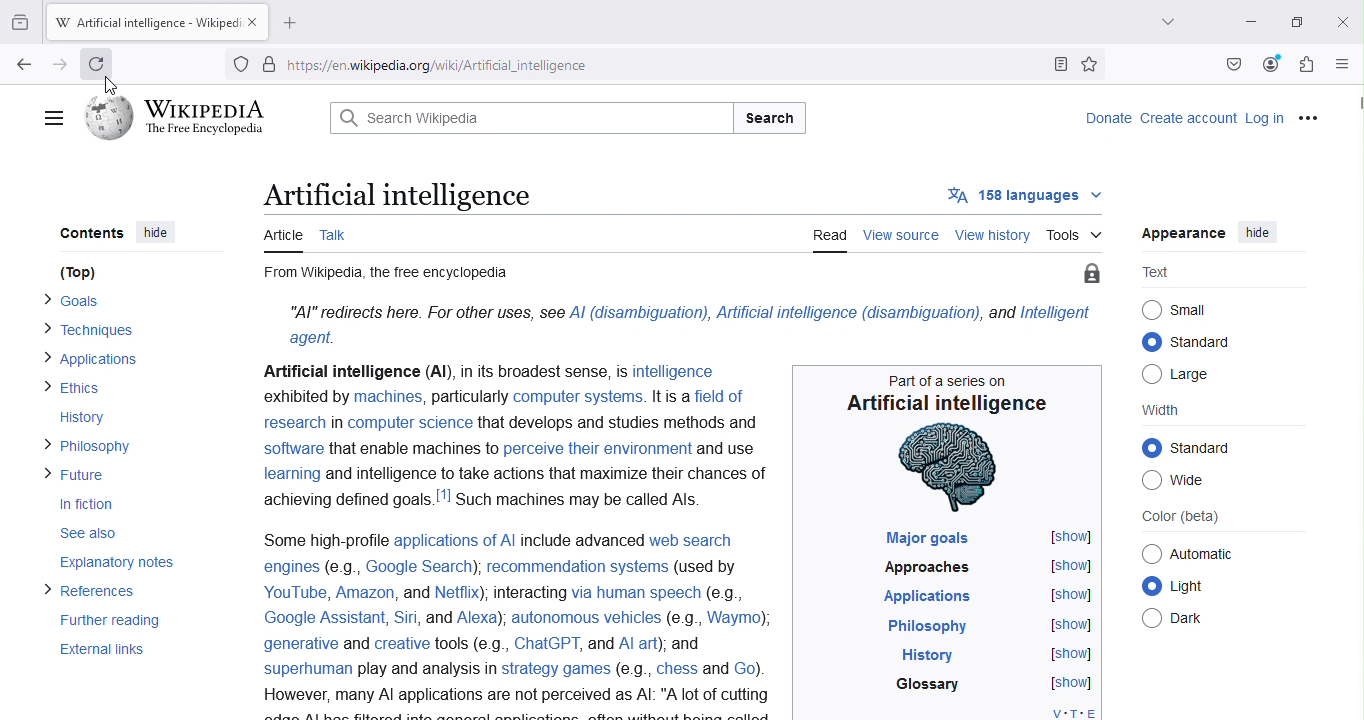 The image size is (1364, 720). Describe the element at coordinates (286, 449) in the screenshot. I see `Software` at that location.